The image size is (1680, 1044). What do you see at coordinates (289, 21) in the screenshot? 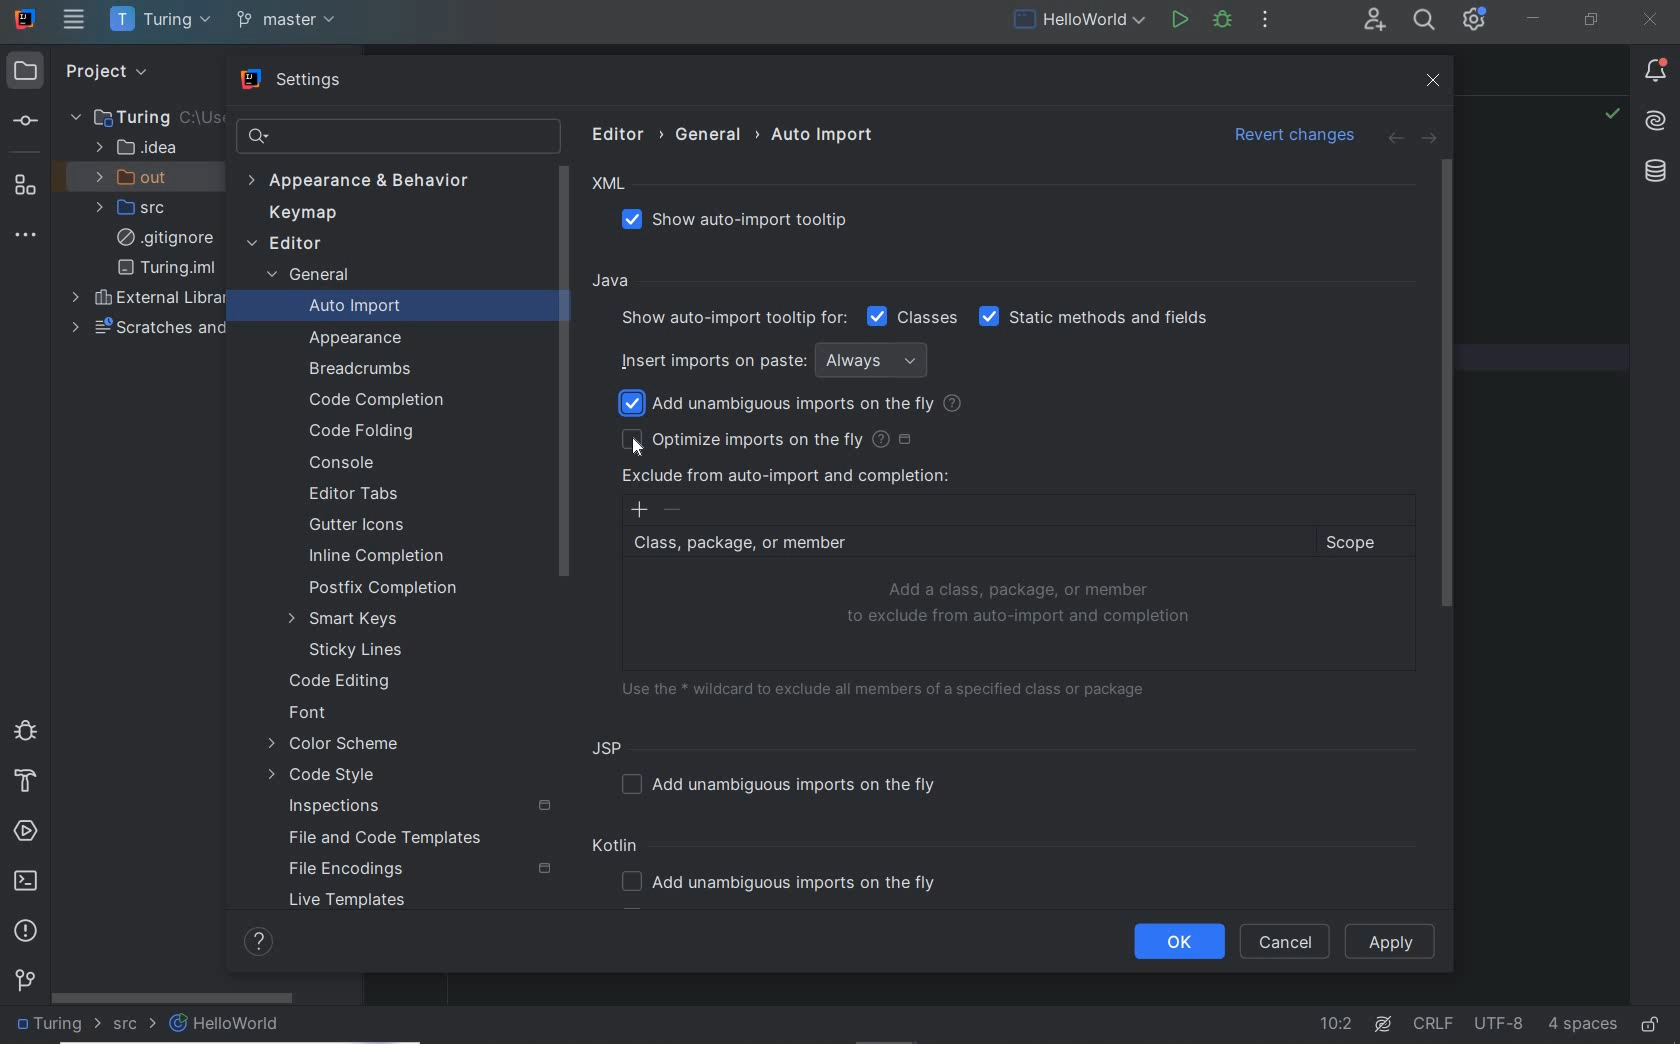
I see `git branch: master` at bounding box center [289, 21].